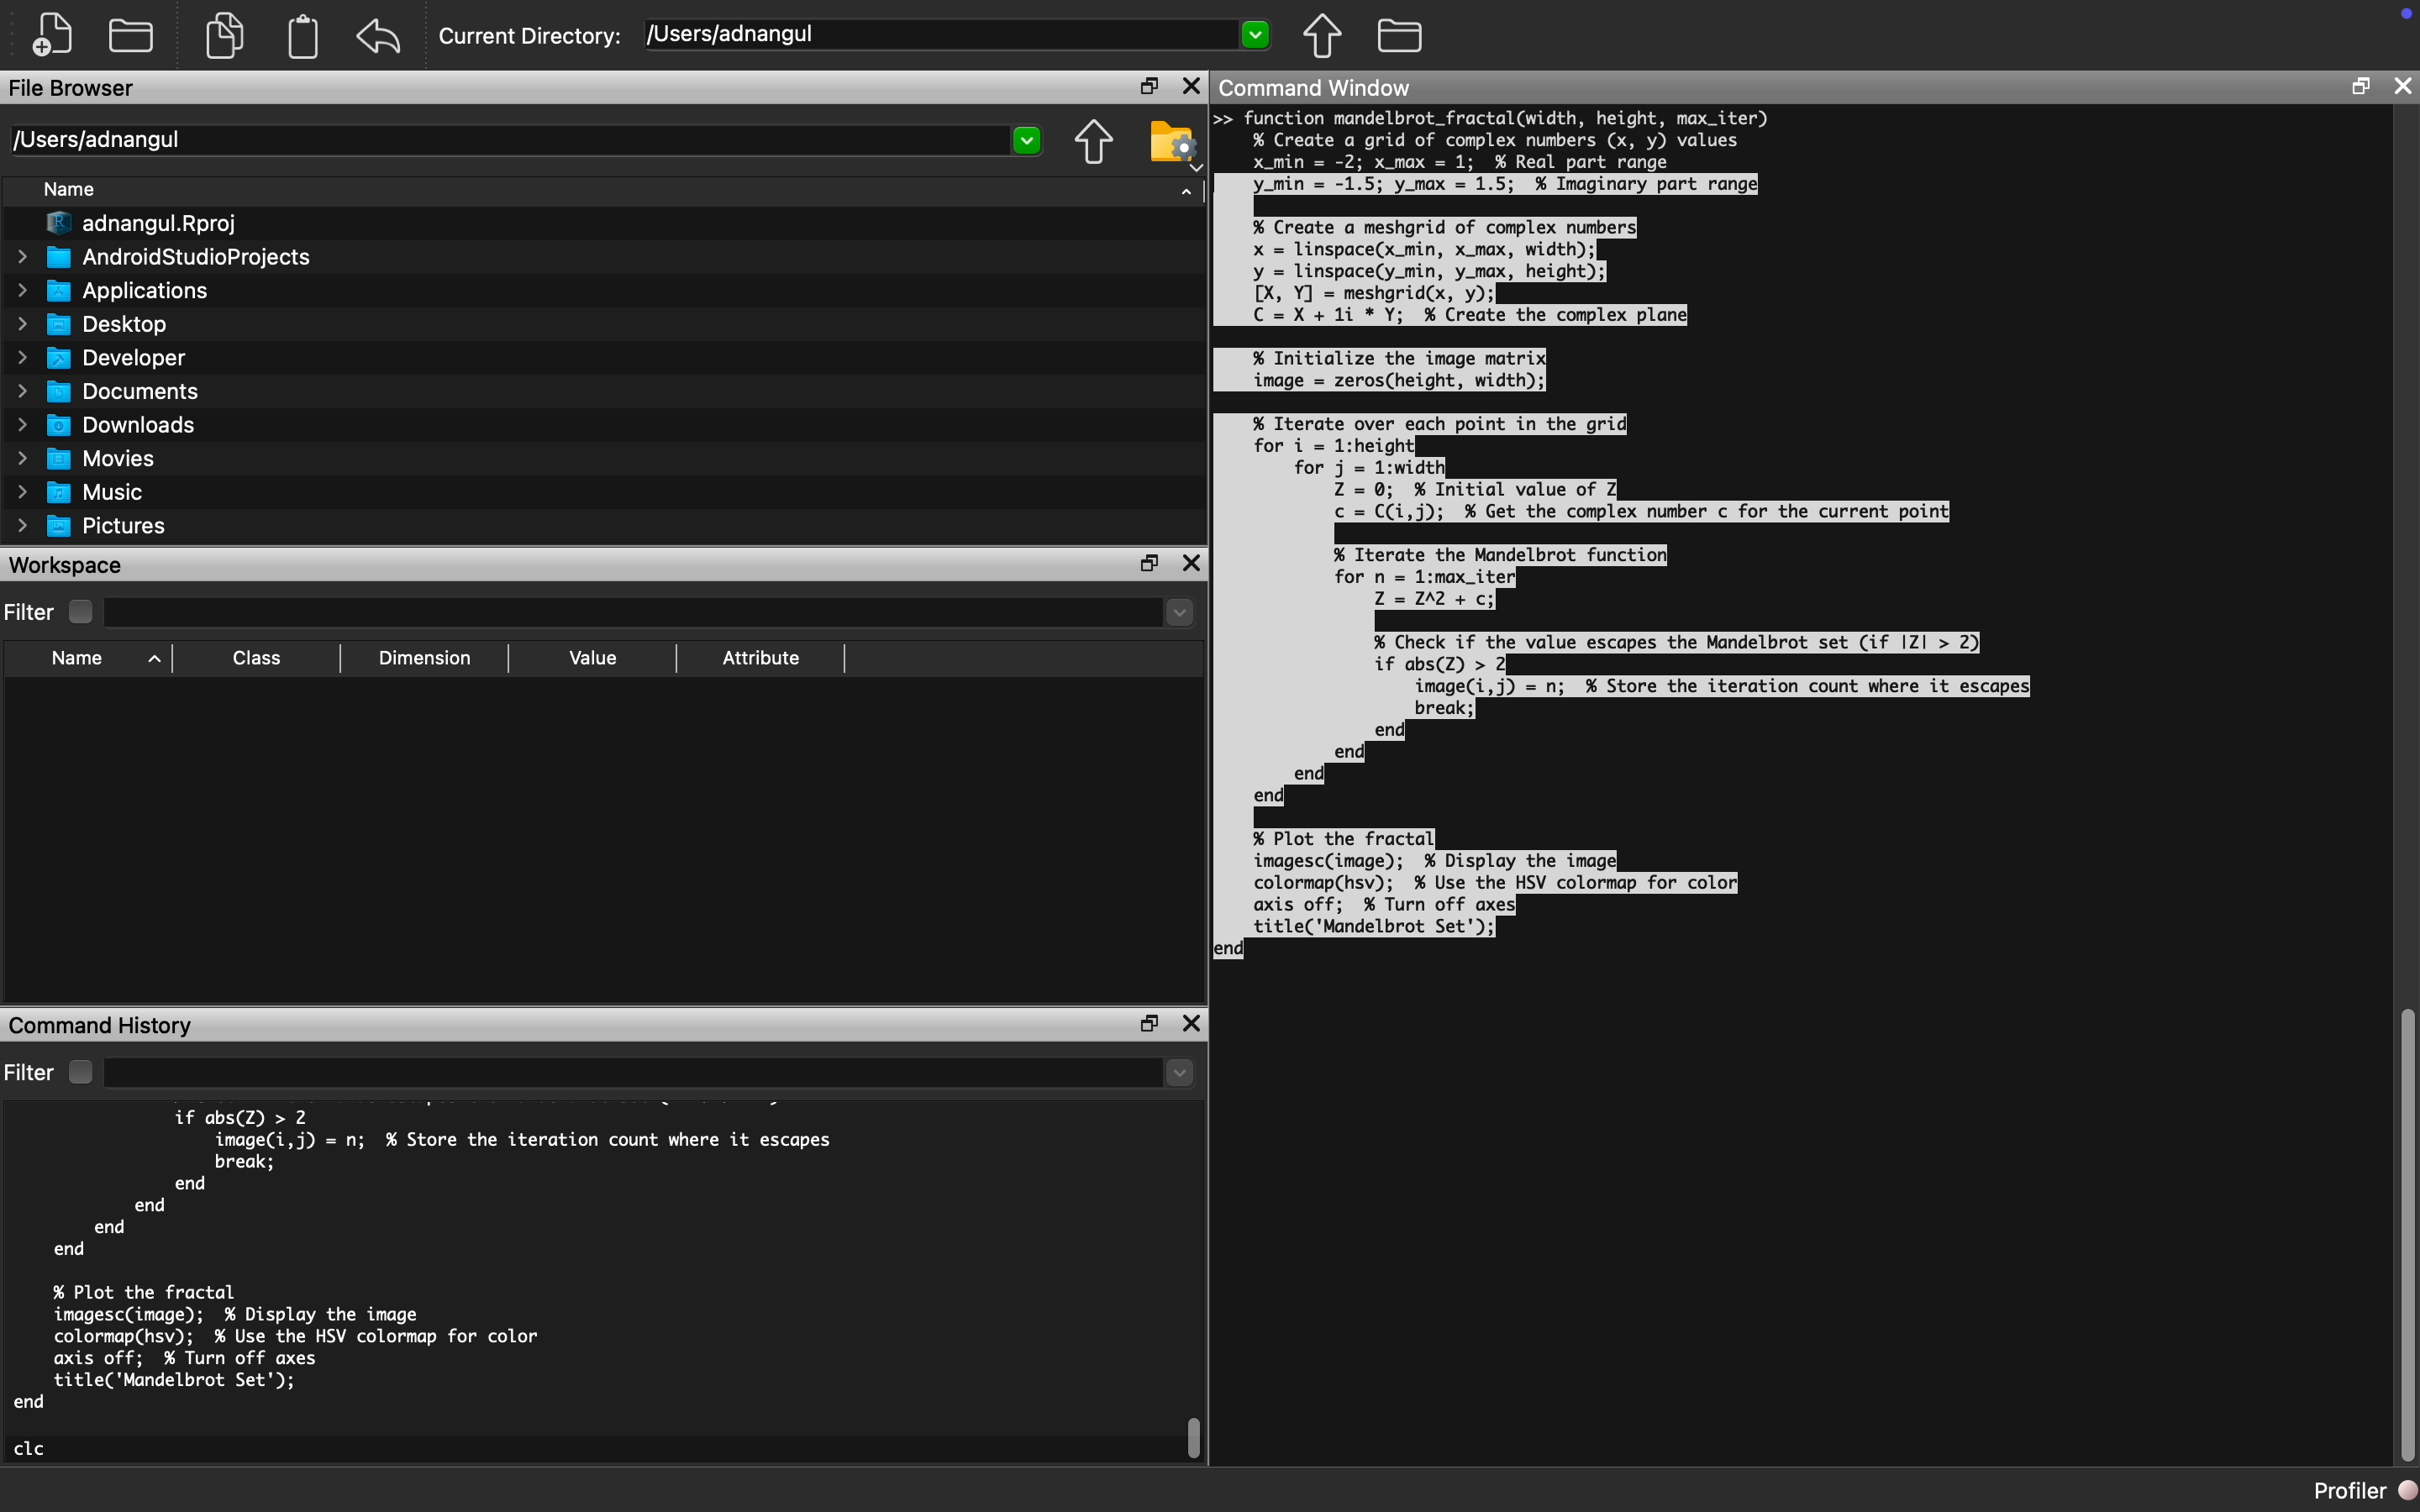  What do you see at coordinates (2401, 87) in the screenshot?
I see `Close ` at bounding box center [2401, 87].